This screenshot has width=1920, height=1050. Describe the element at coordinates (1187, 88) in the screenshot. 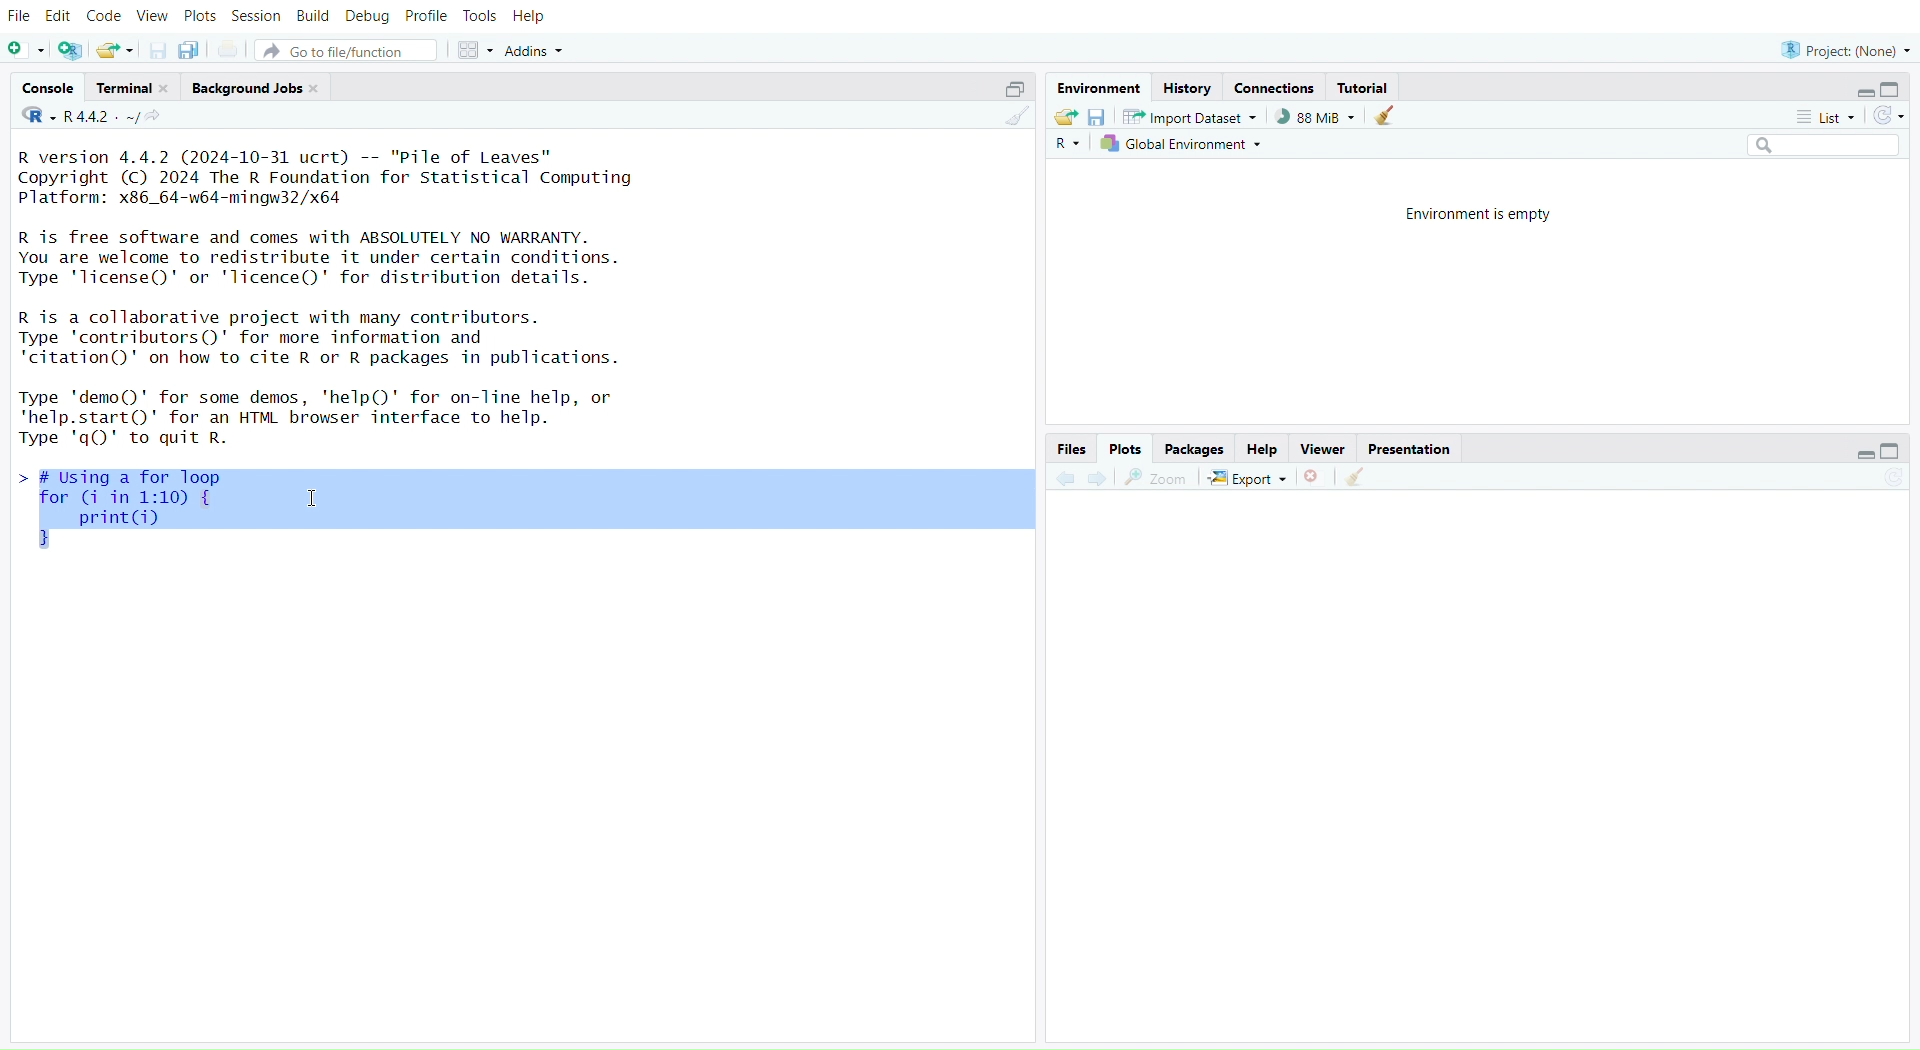

I see `history` at that location.